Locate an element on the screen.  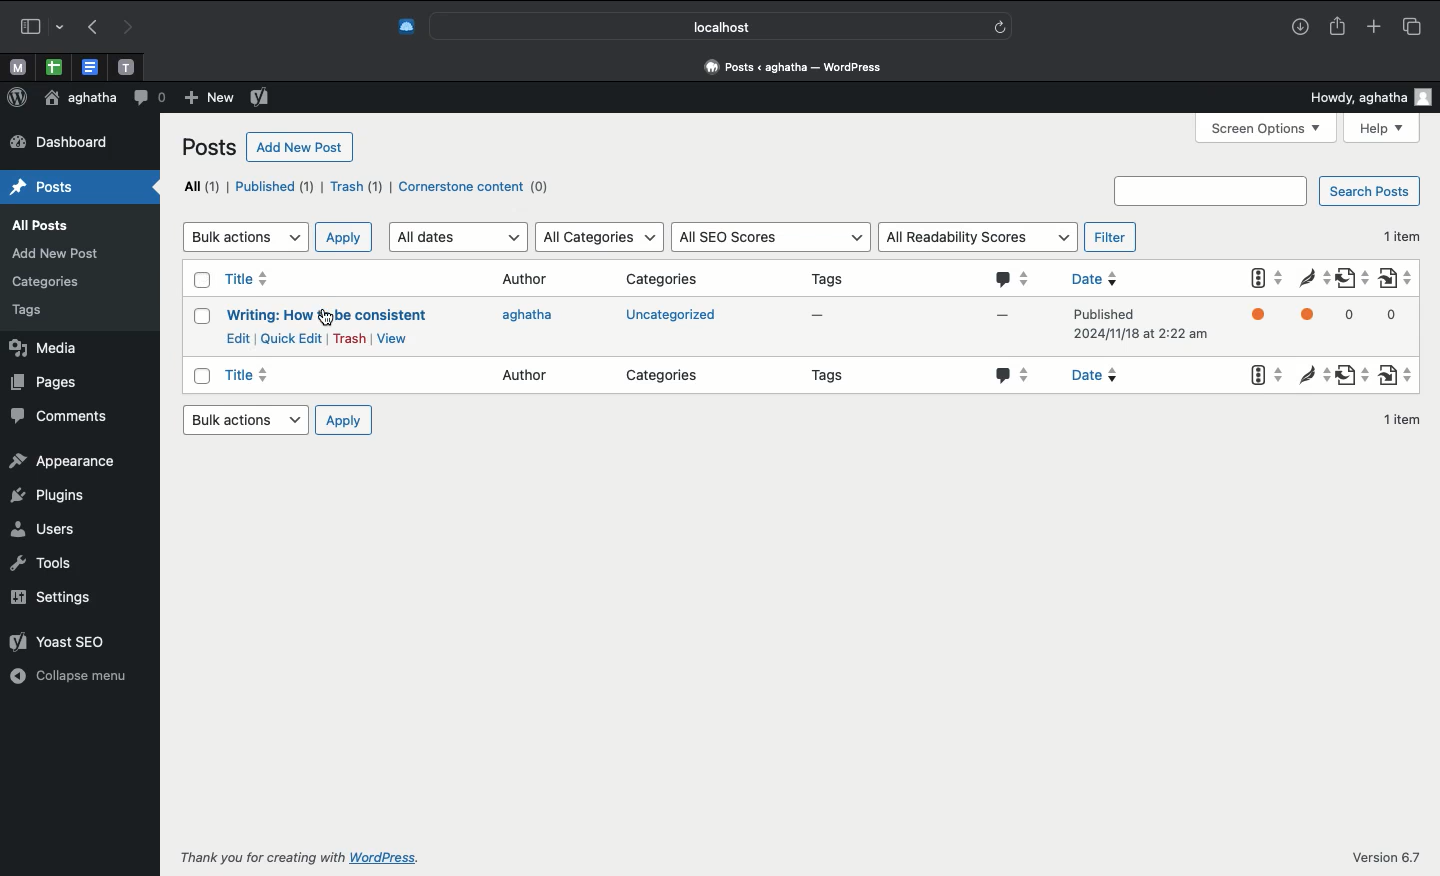
Media is located at coordinates (54, 255).